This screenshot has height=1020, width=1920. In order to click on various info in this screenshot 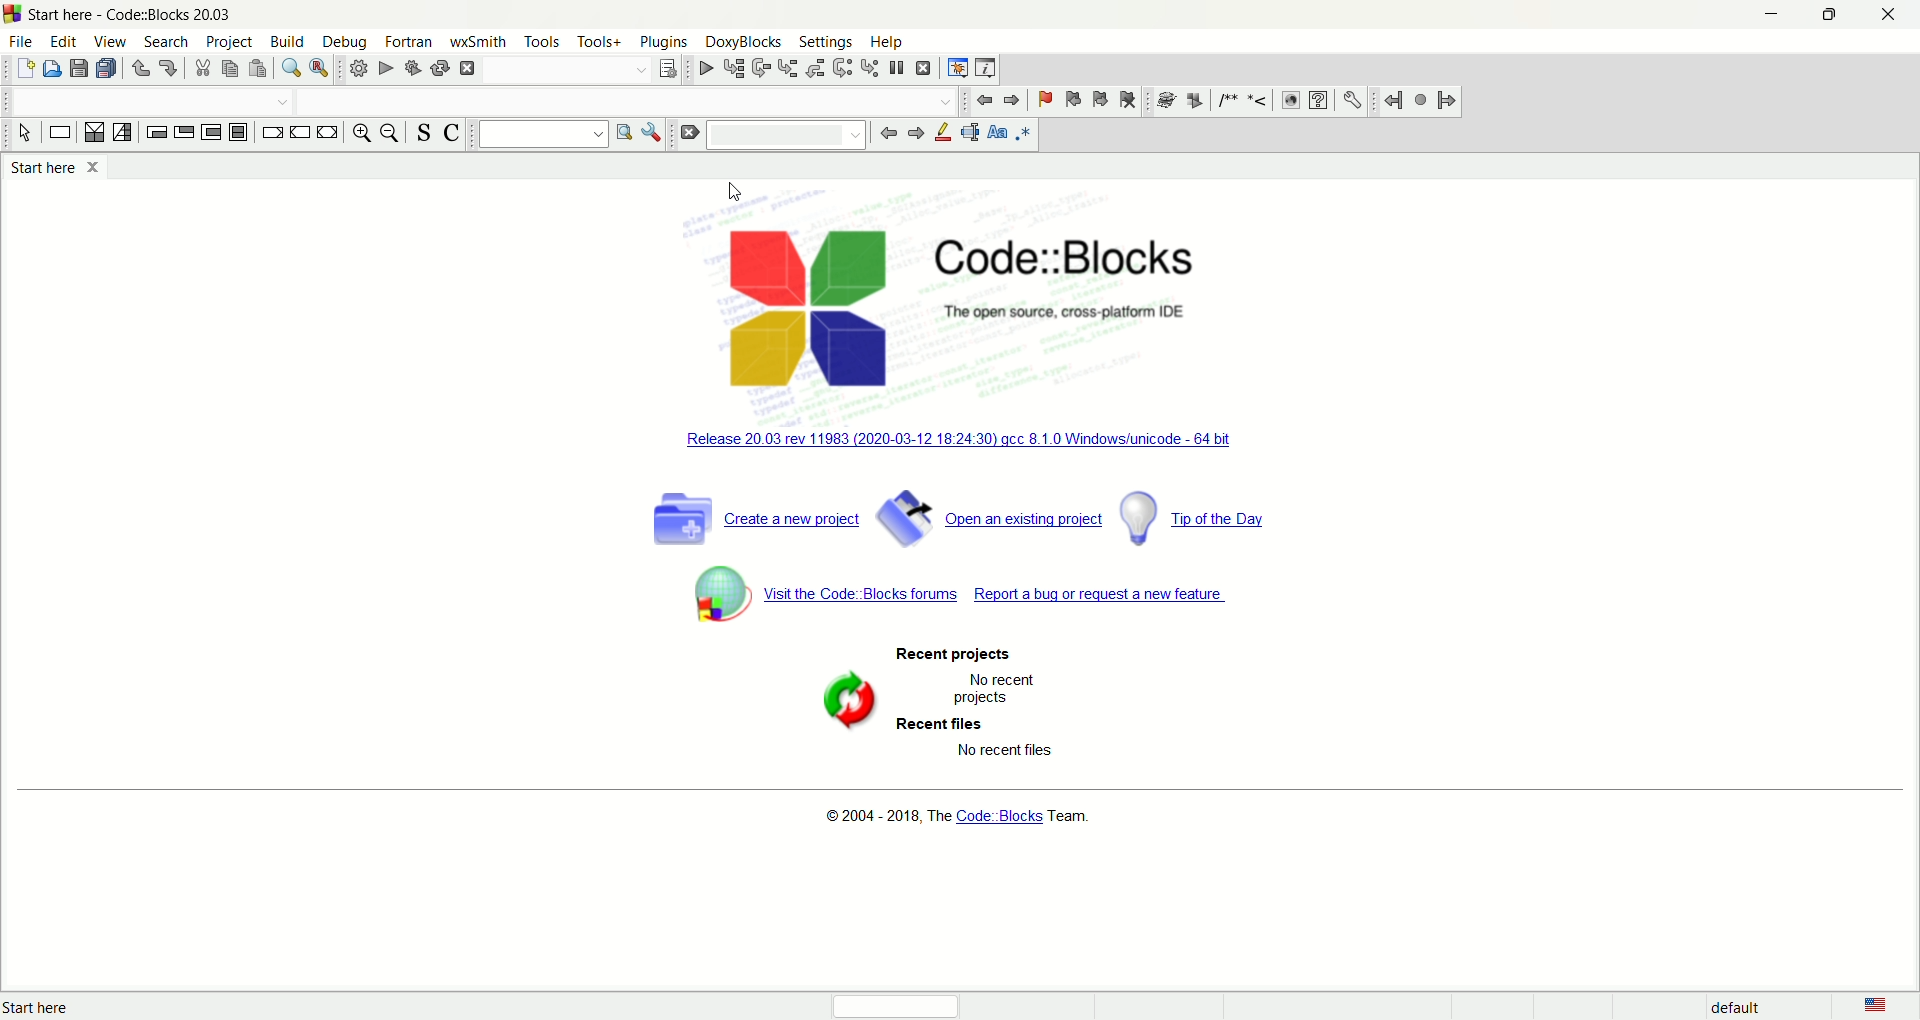, I will do `click(984, 68)`.